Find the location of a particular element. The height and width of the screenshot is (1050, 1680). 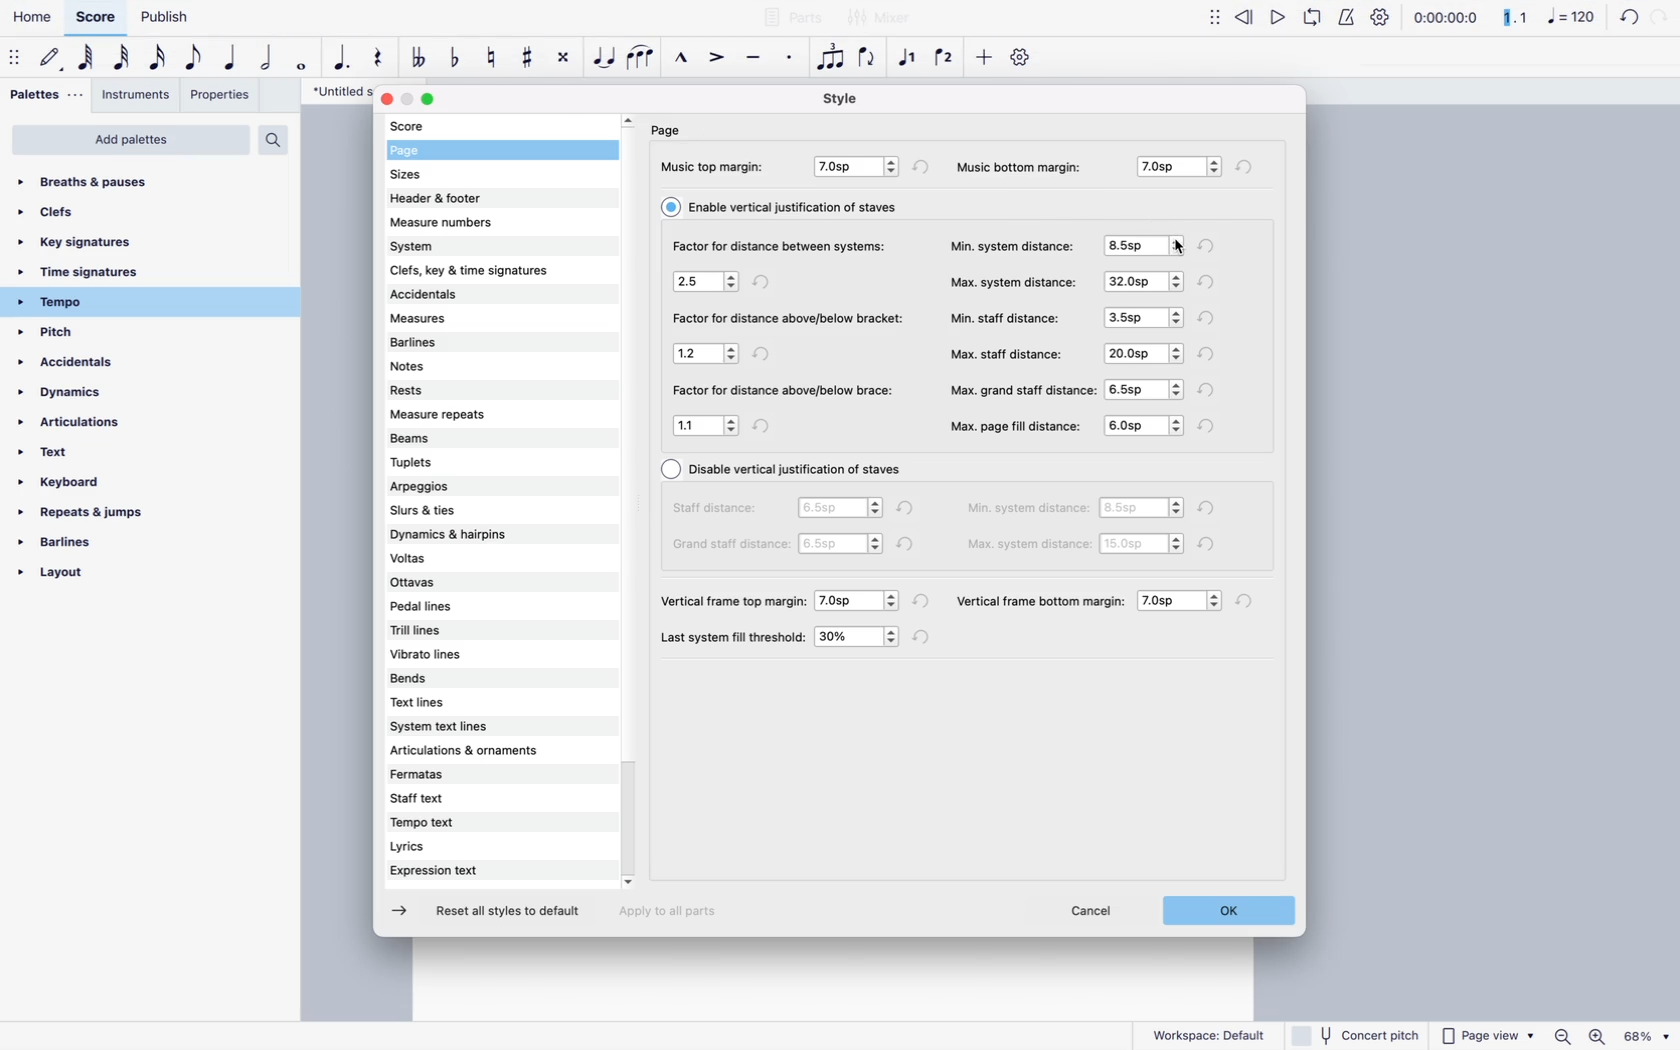

staff text is located at coordinates (463, 800).